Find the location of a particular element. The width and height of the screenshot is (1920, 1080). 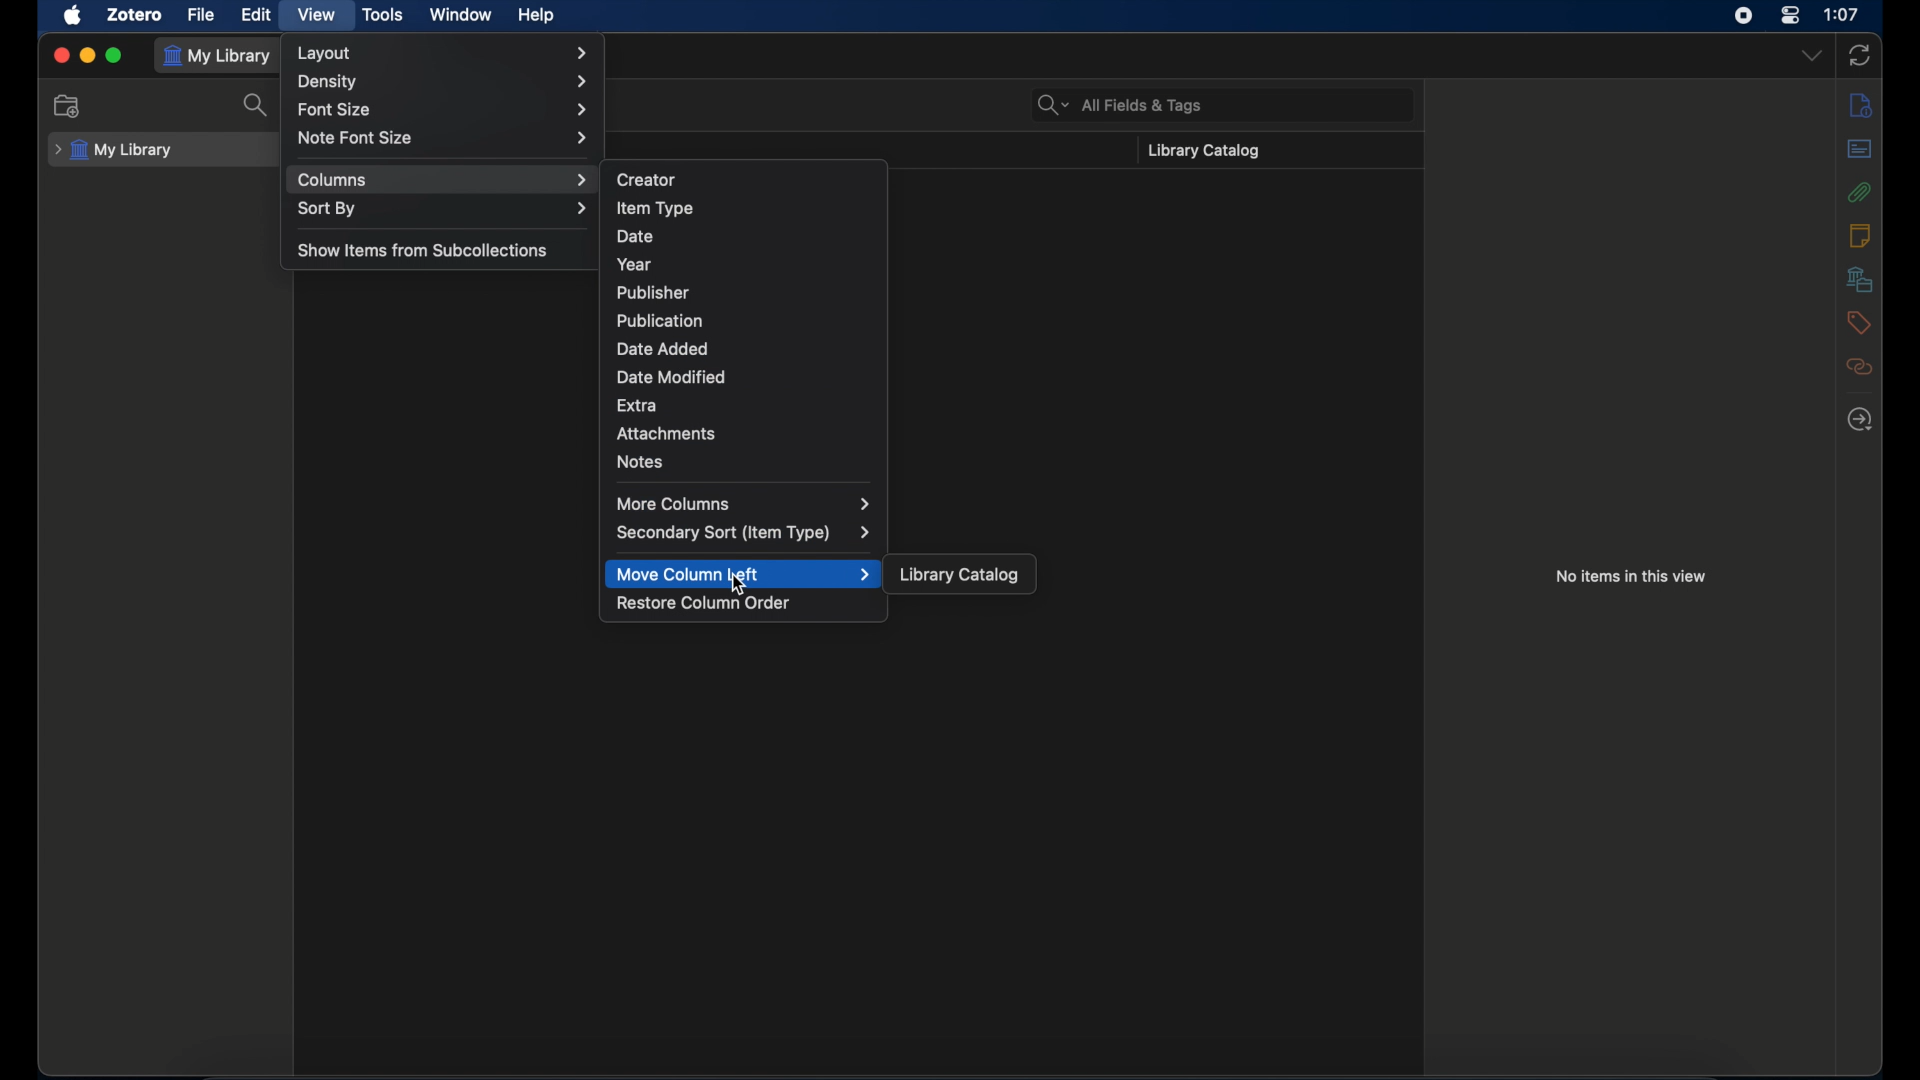

window is located at coordinates (461, 15).